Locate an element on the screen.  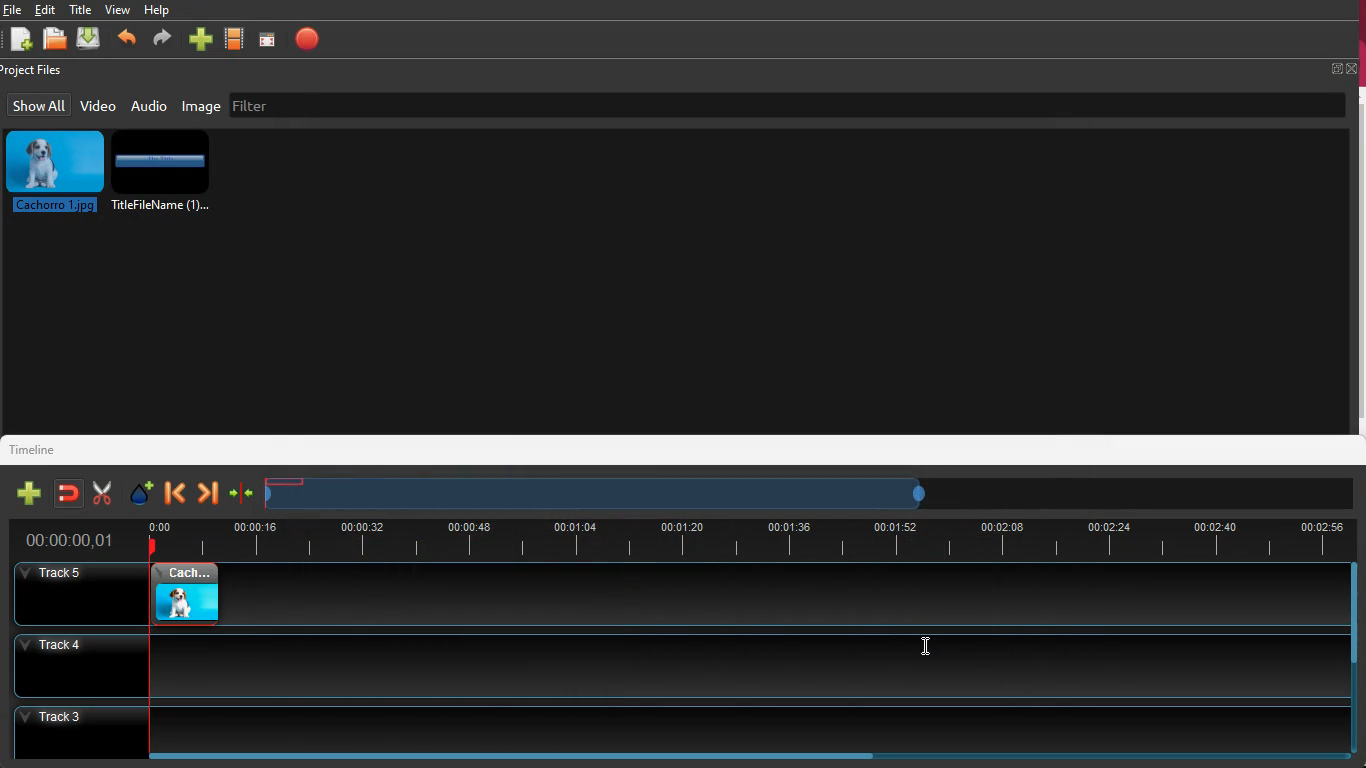
horizontal scroll  is located at coordinates (517, 760).